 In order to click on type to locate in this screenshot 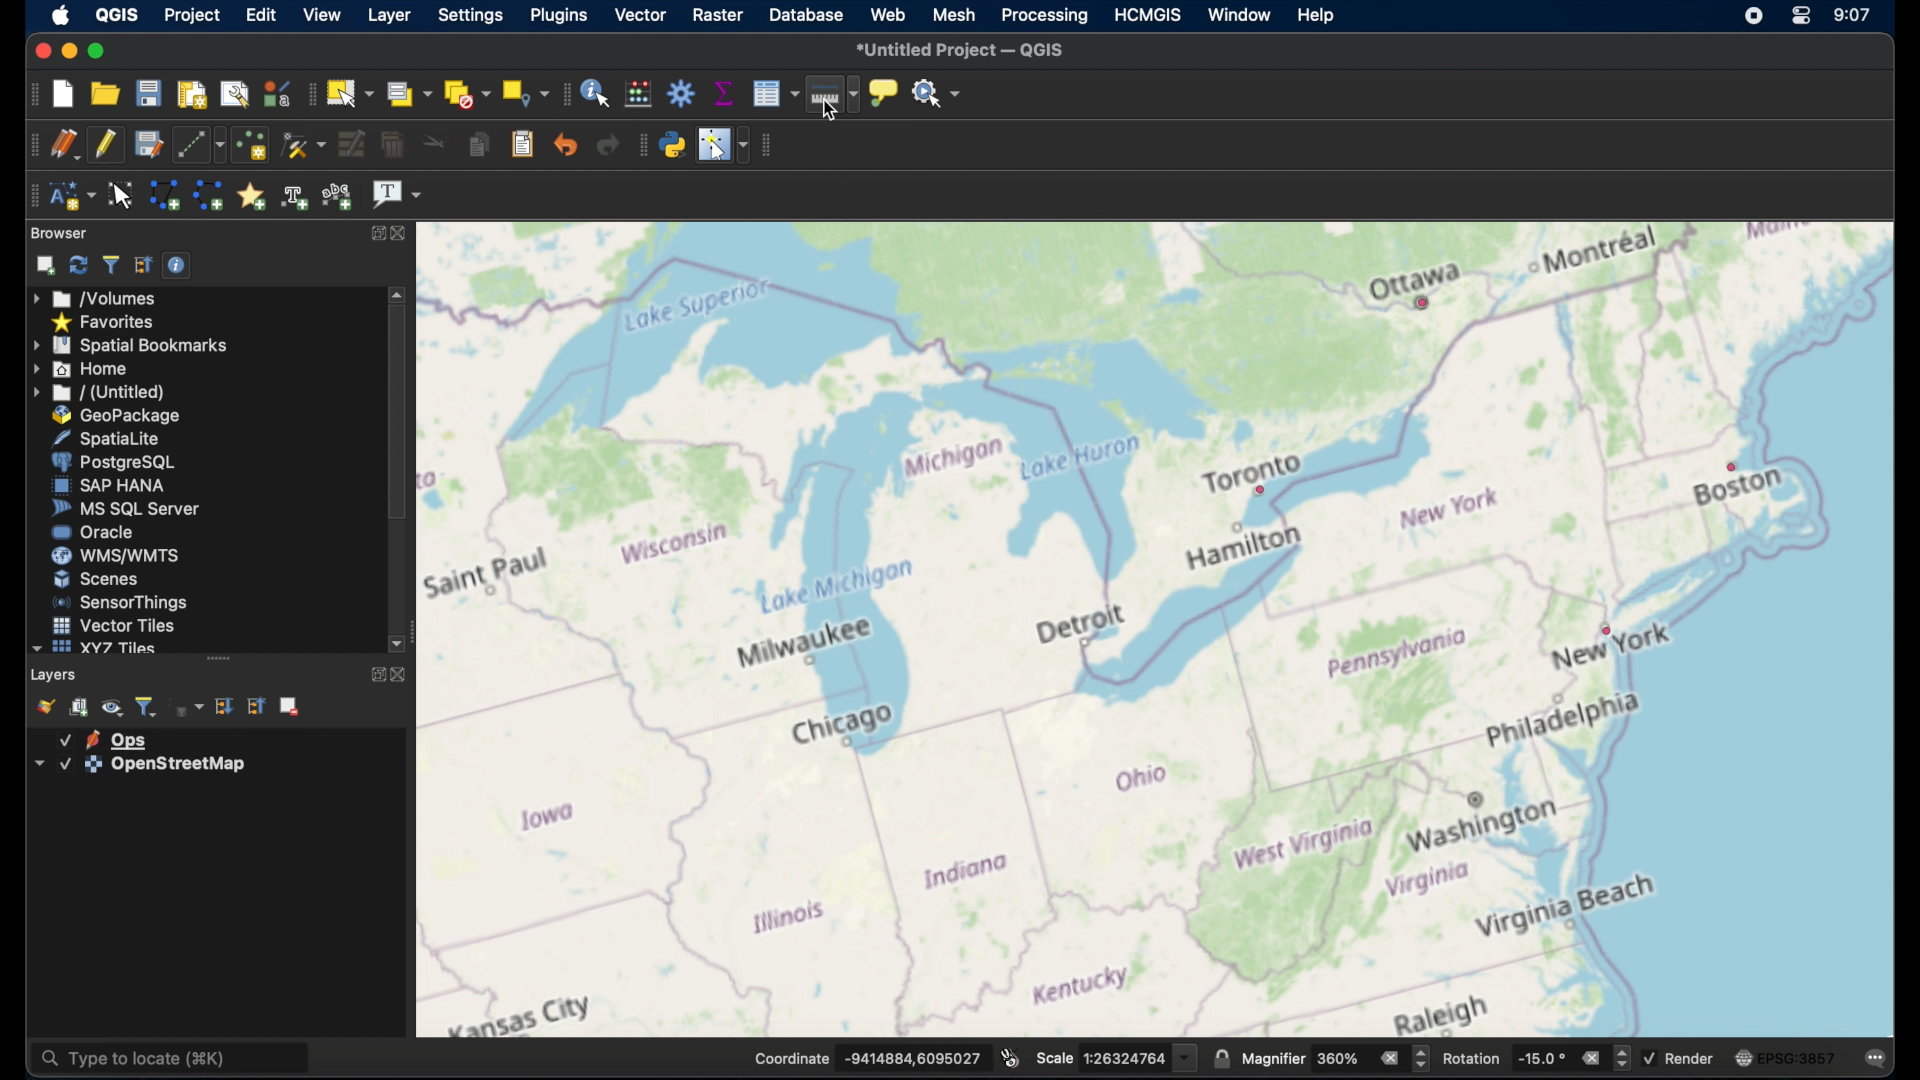, I will do `click(175, 1056)`.